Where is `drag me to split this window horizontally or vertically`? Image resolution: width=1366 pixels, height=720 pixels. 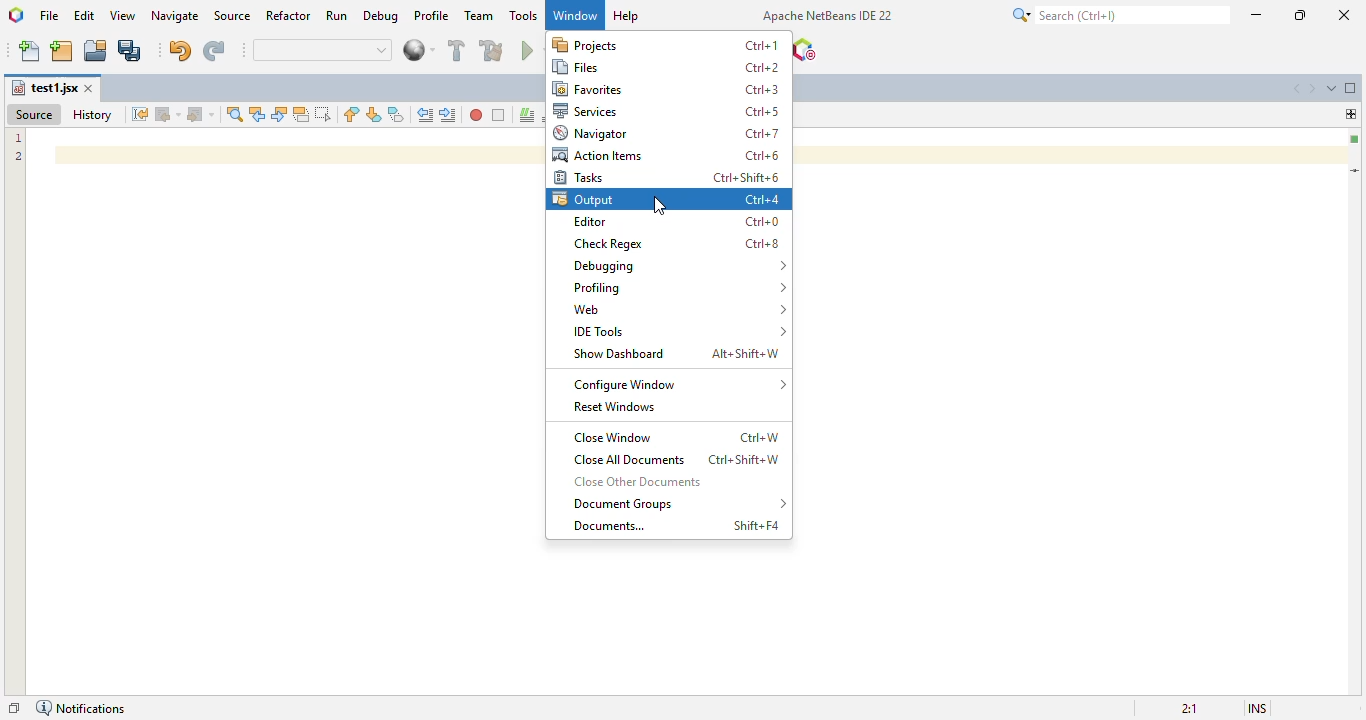
drag me to split this window horizontally or vertically is located at coordinates (1351, 113).